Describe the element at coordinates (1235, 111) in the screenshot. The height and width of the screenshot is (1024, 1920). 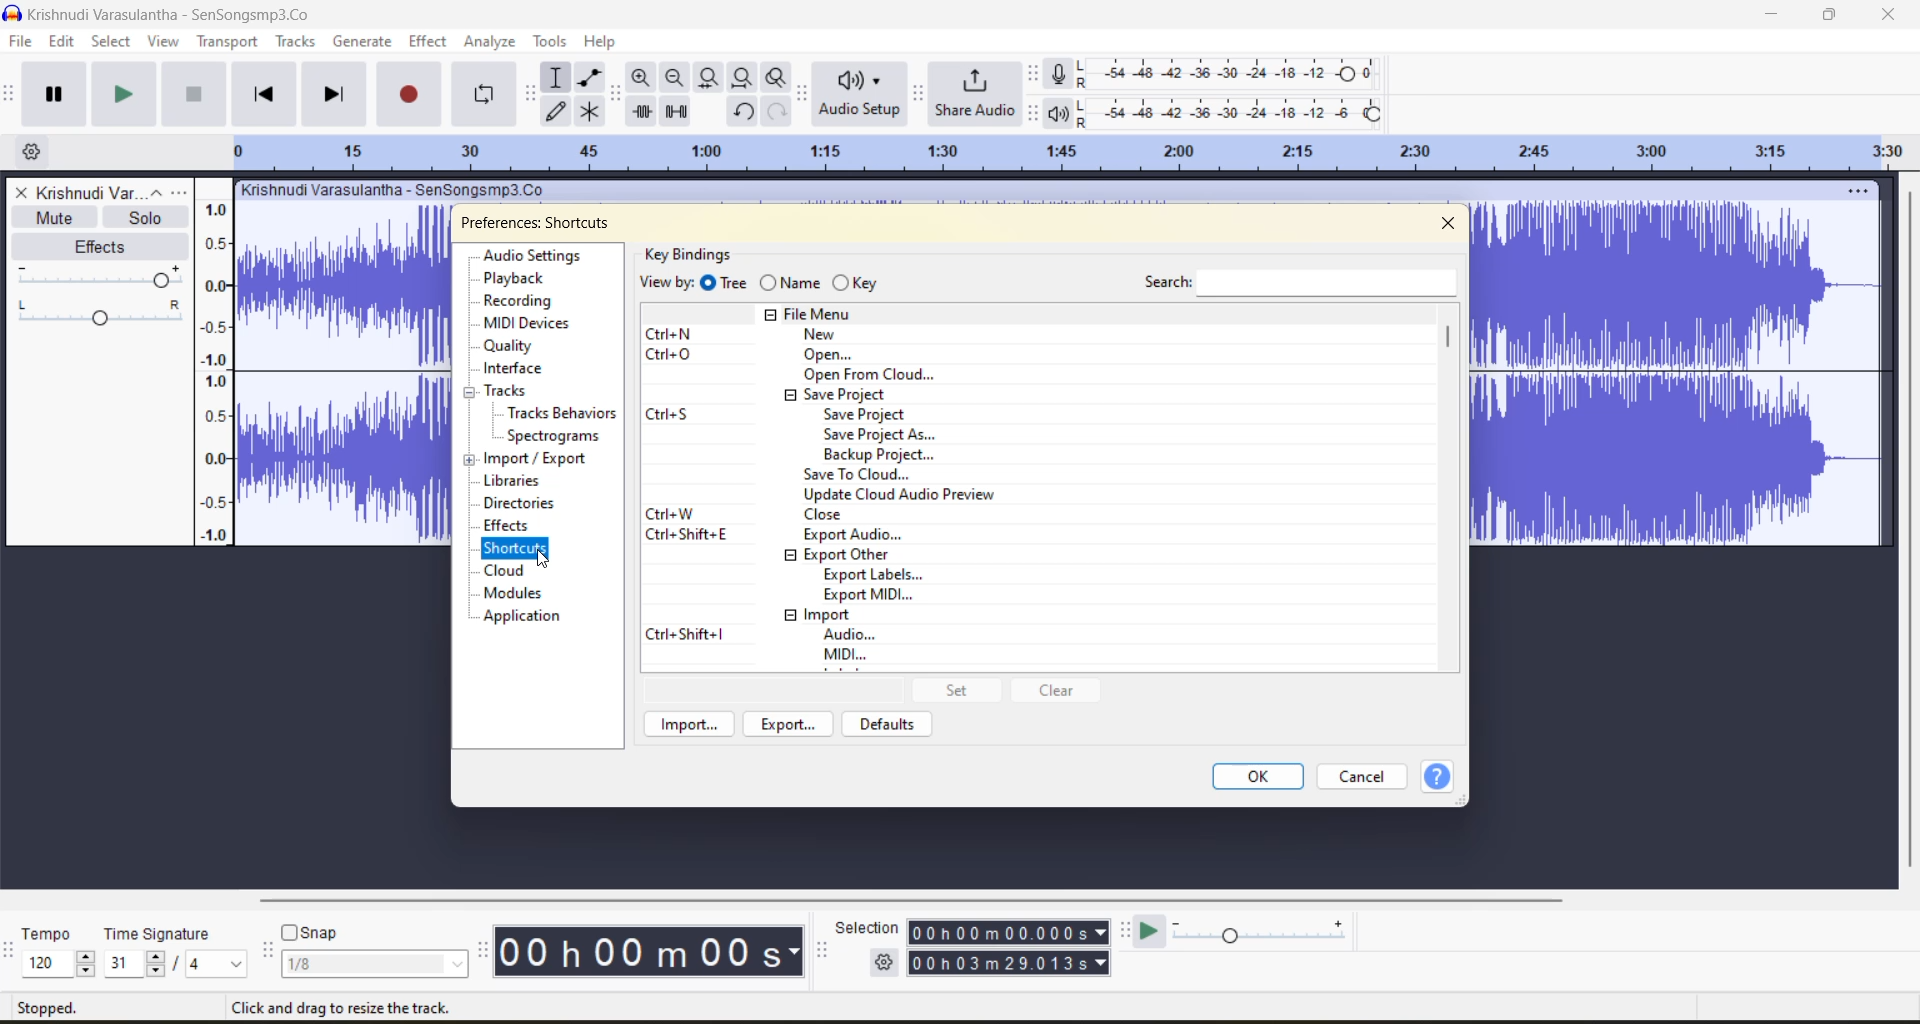
I see `playback level` at that location.